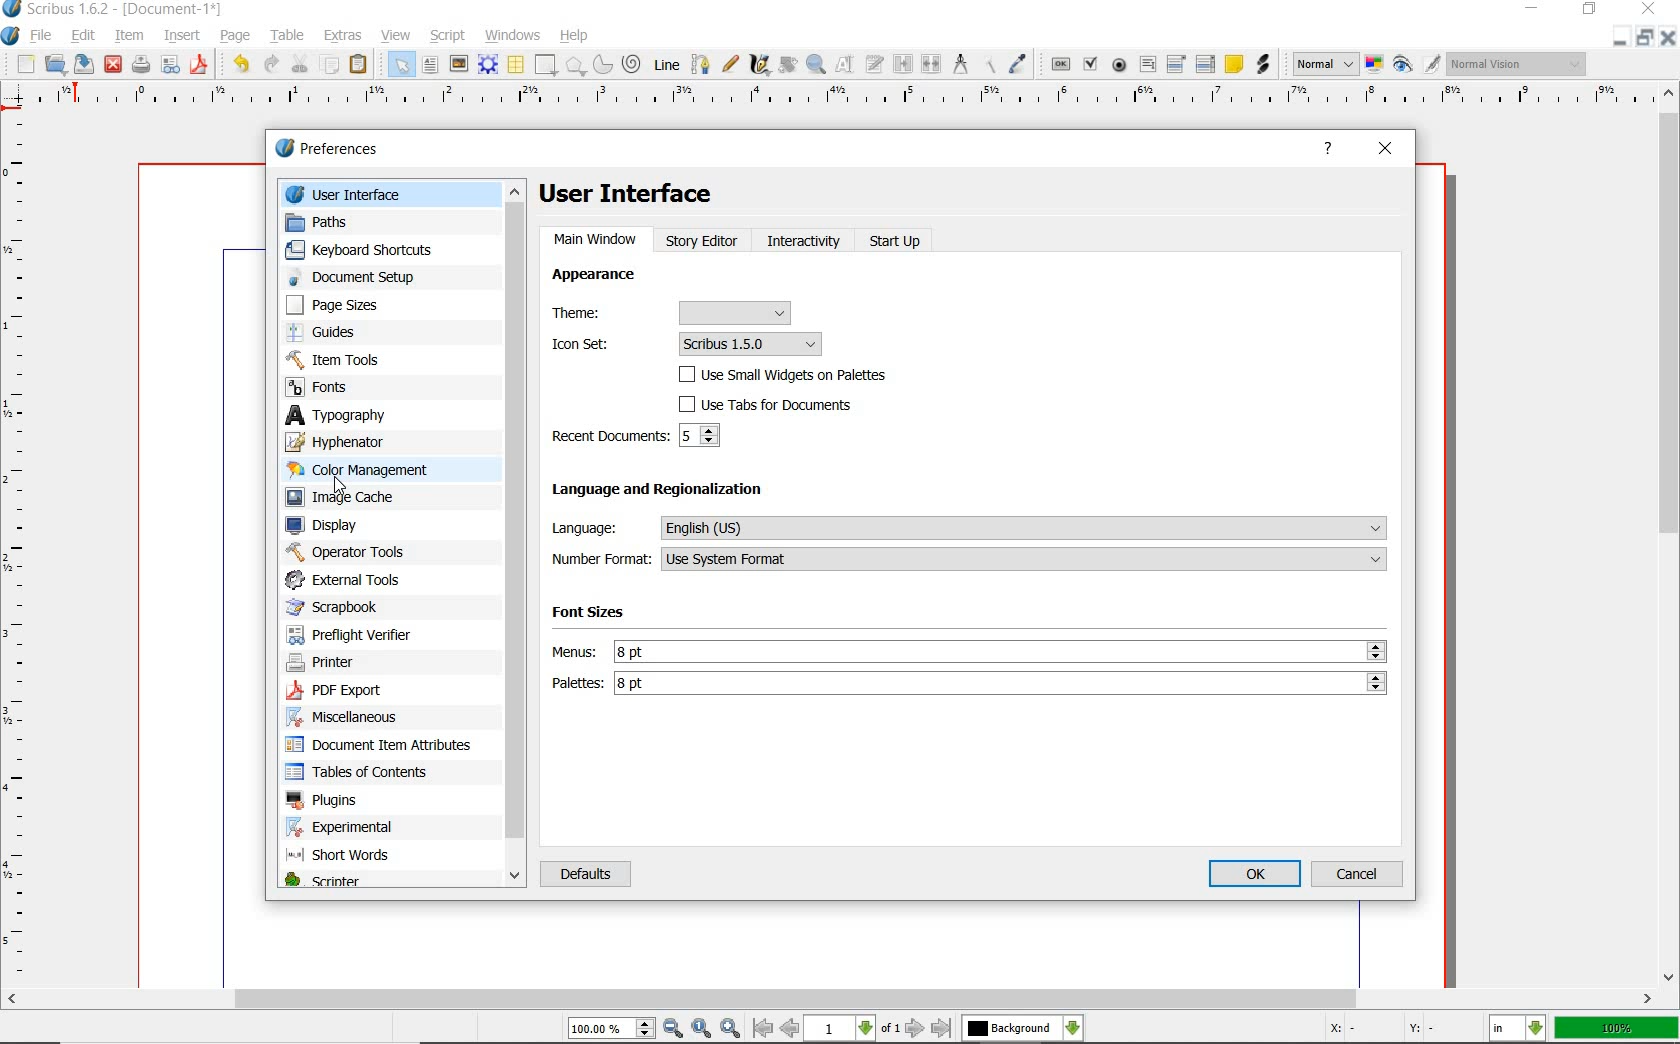 The height and width of the screenshot is (1044, 1680). Describe the element at coordinates (85, 64) in the screenshot. I see `save` at that location.